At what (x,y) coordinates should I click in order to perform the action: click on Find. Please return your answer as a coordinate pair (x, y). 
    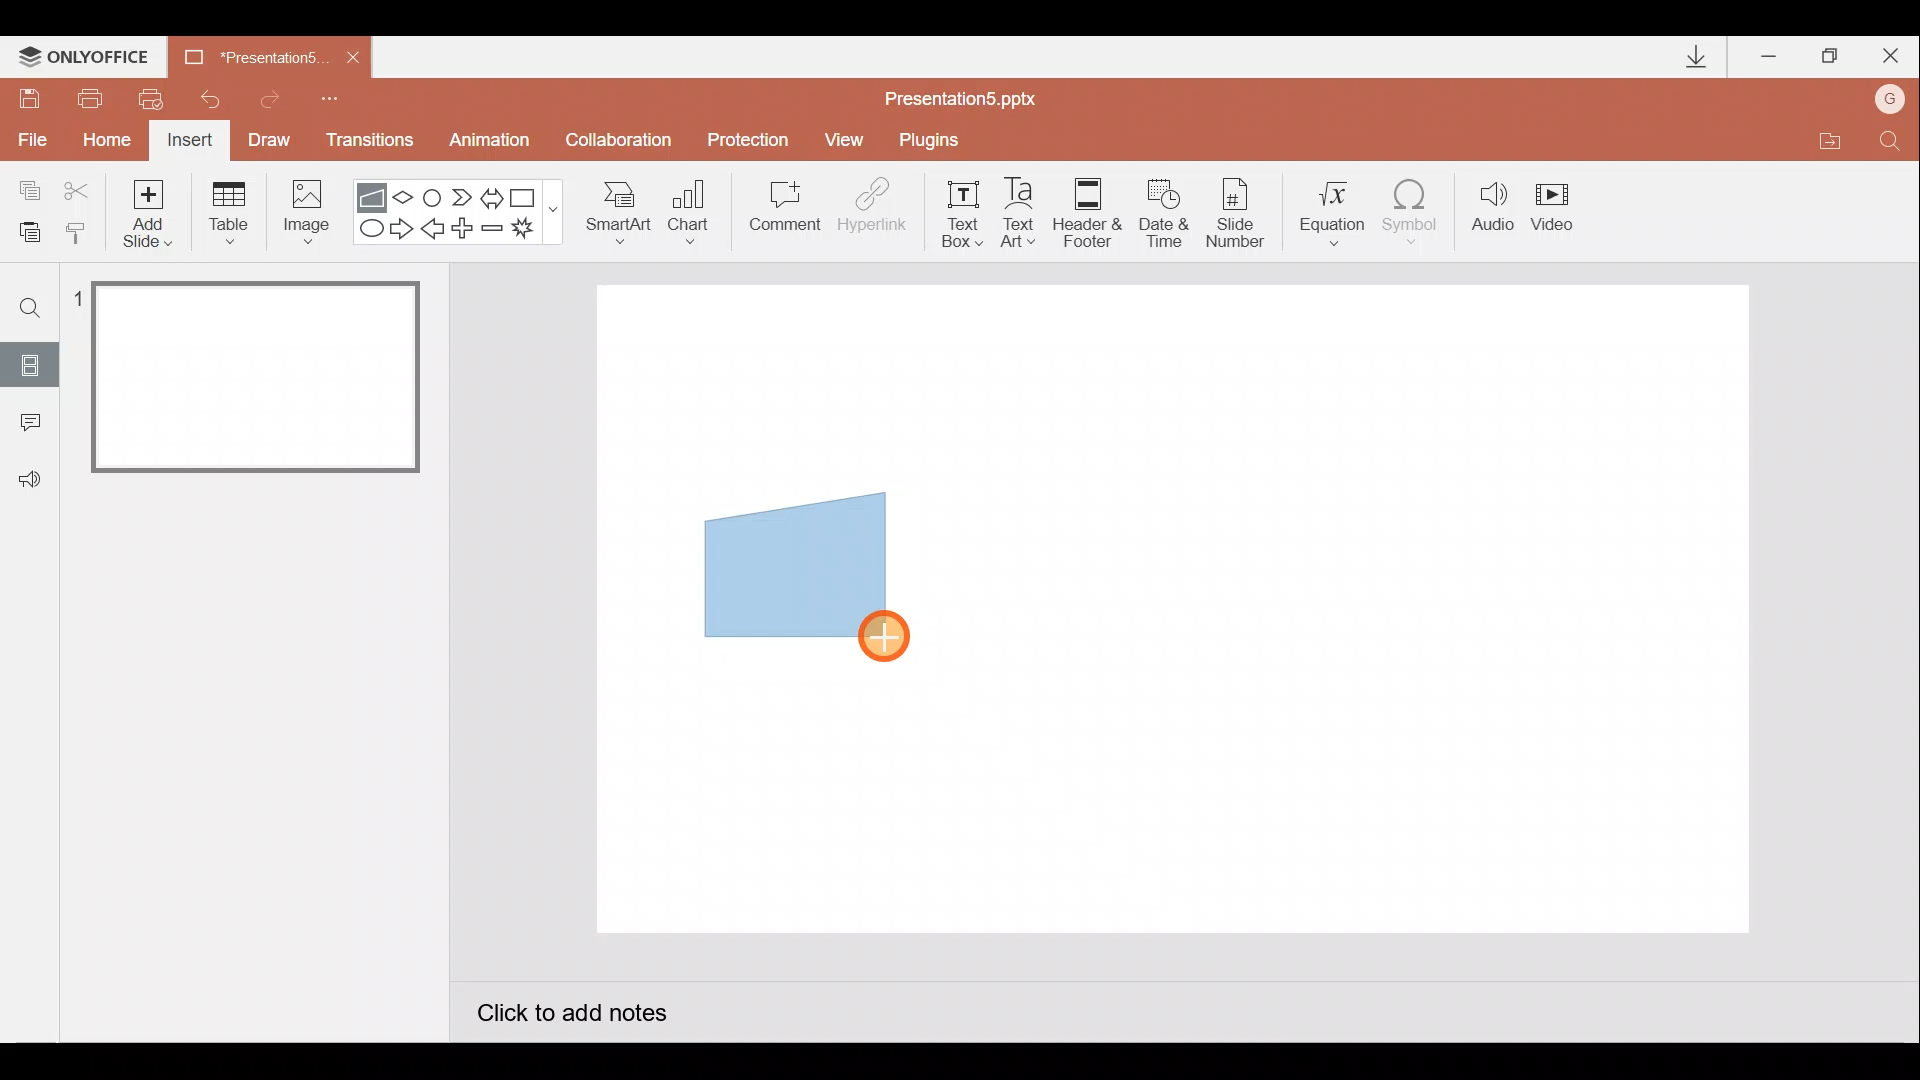
    Looking at the image, I should click on (1890, 146).